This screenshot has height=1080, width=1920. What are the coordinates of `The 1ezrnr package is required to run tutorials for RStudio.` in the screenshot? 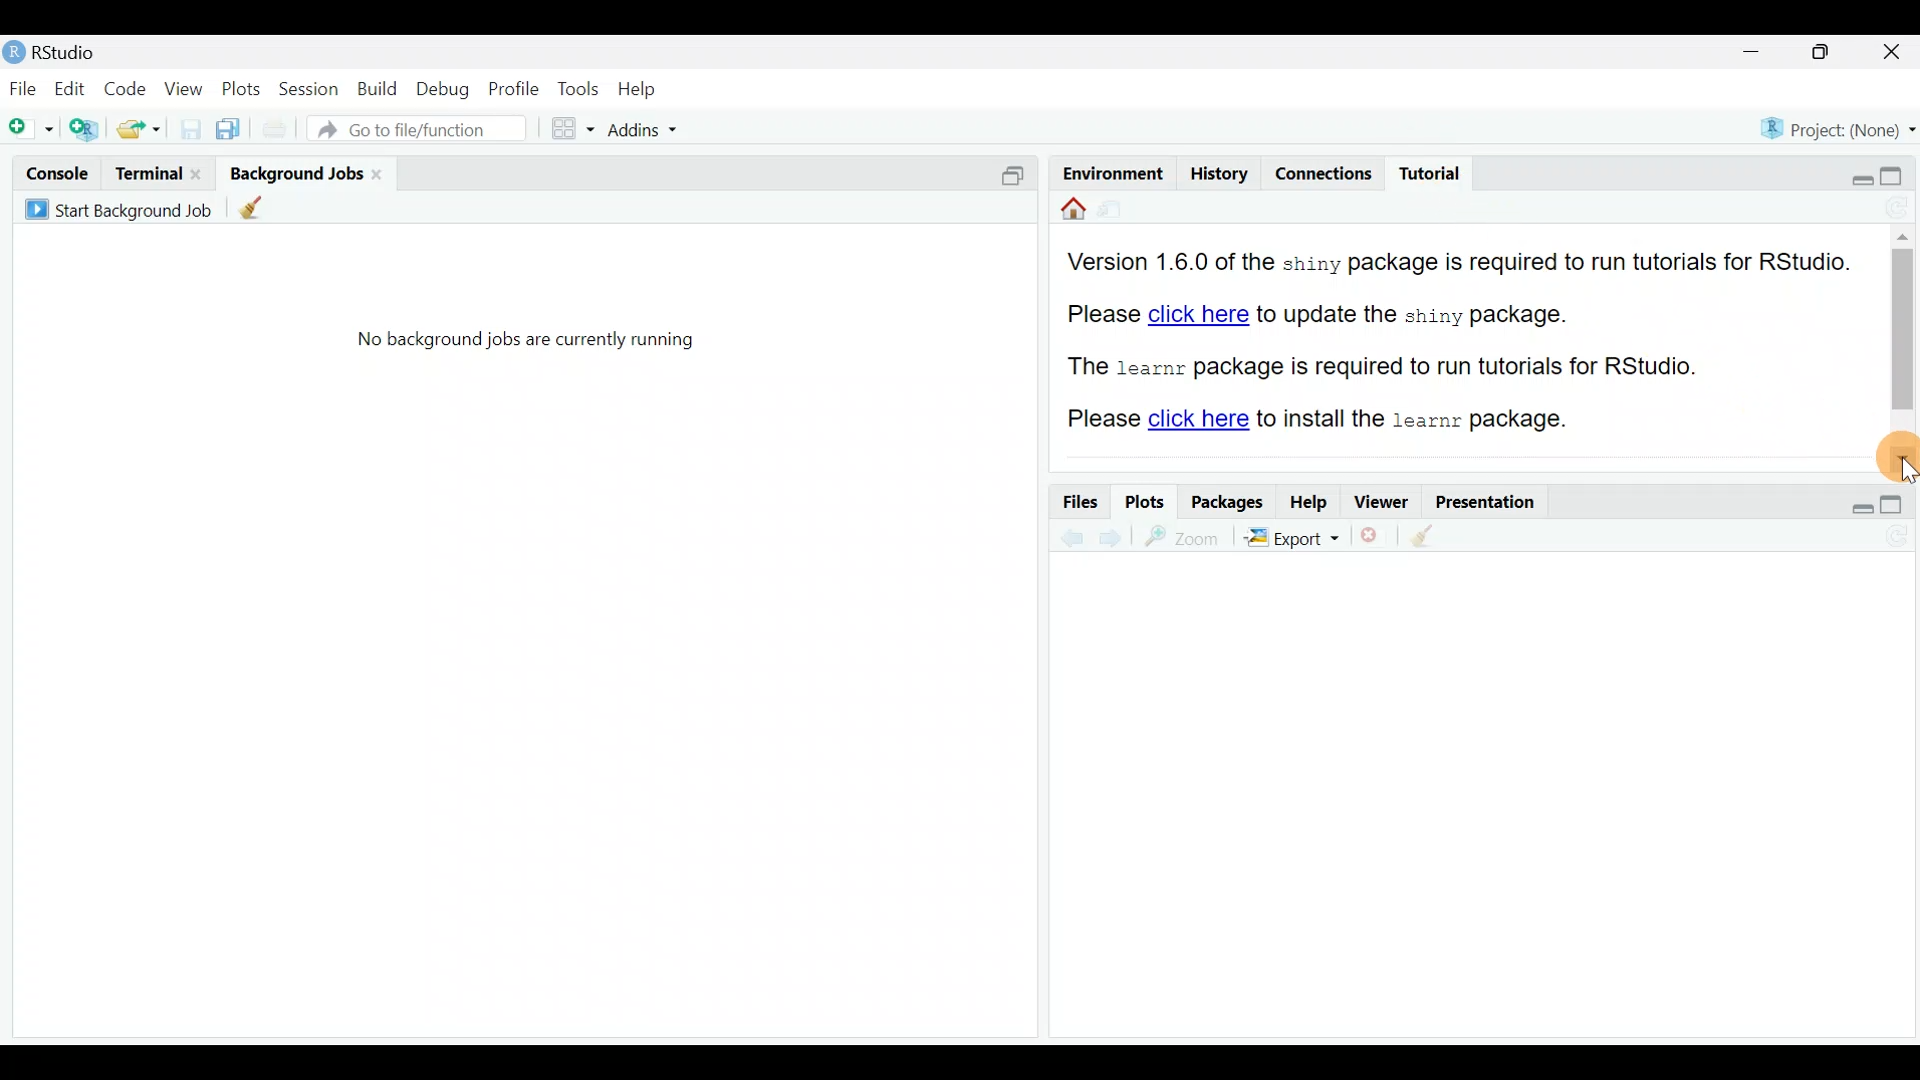 It's located at (1373, 368).